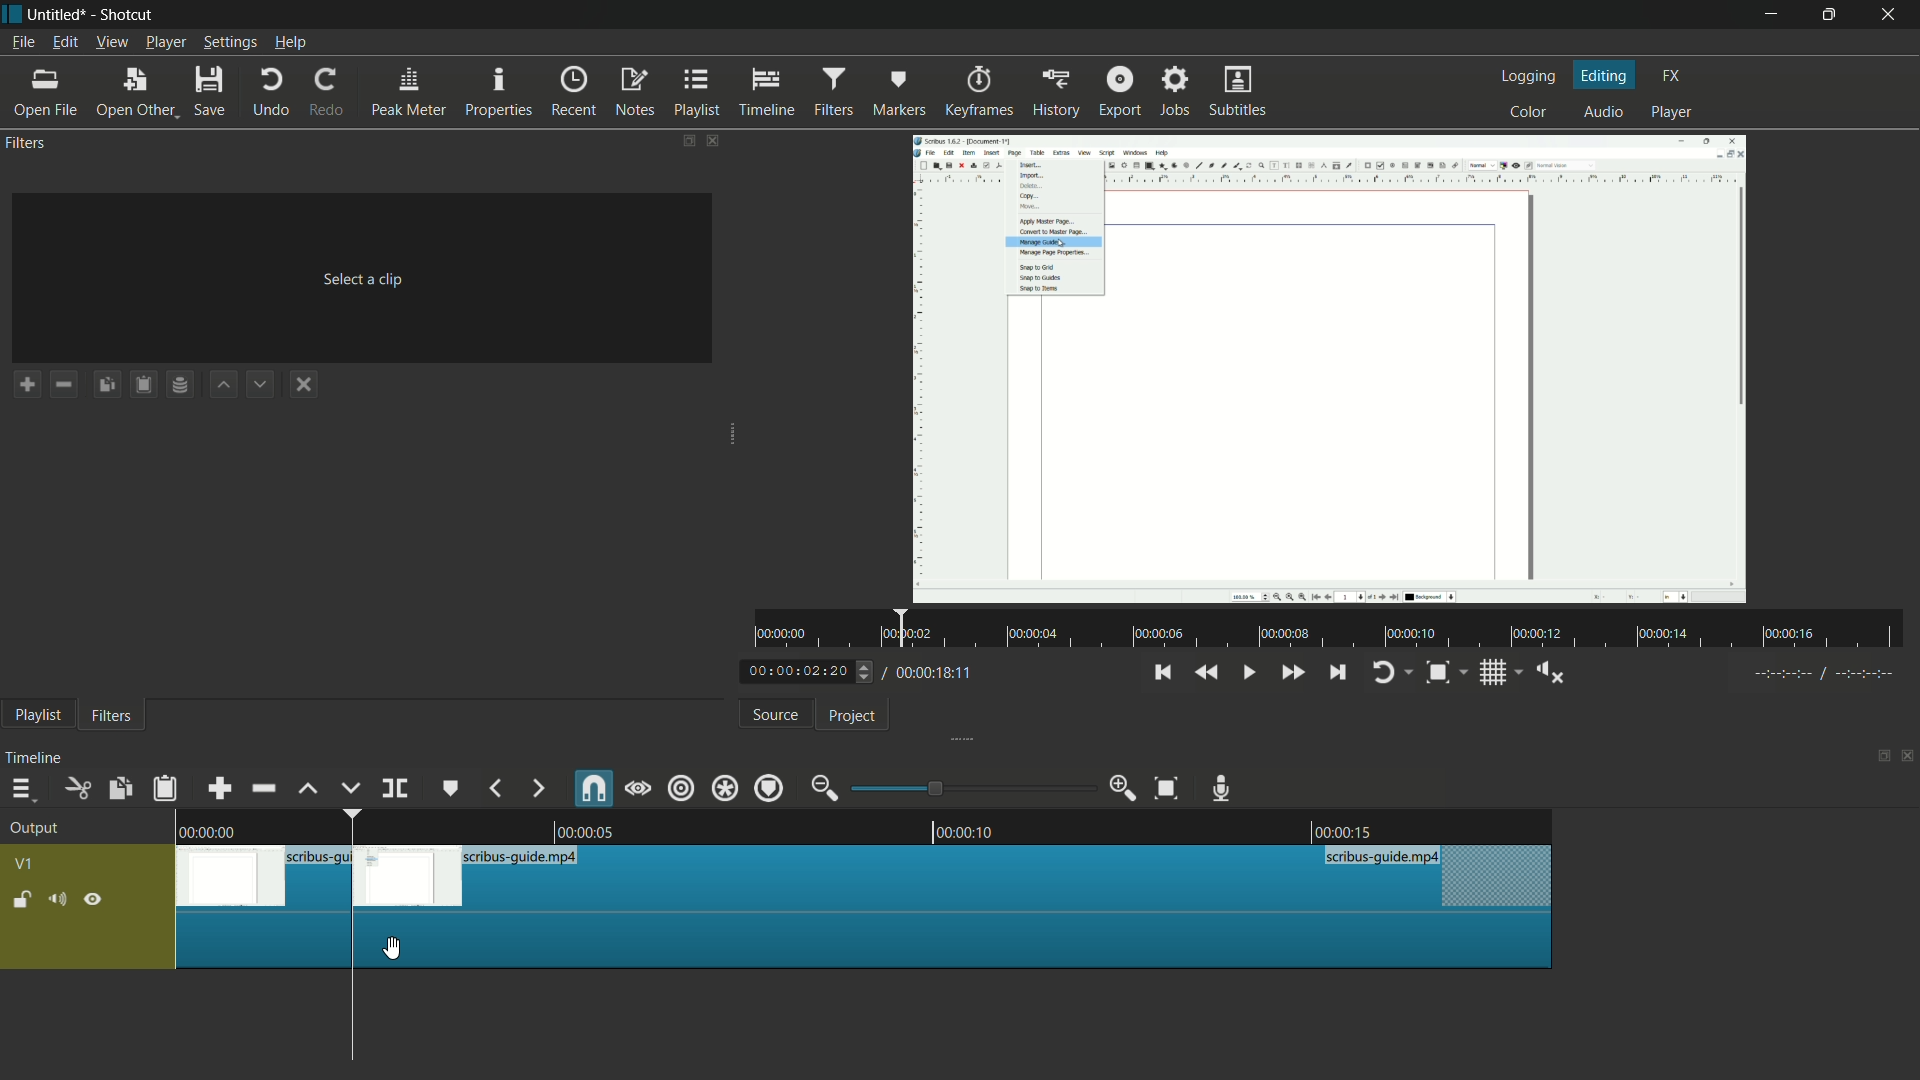 Image resolution: width=1920 pixels, height=1080 pixels. Describe the element at coordinates (724, 788) in the screenshot. I see `ripple all tracks` at that location.